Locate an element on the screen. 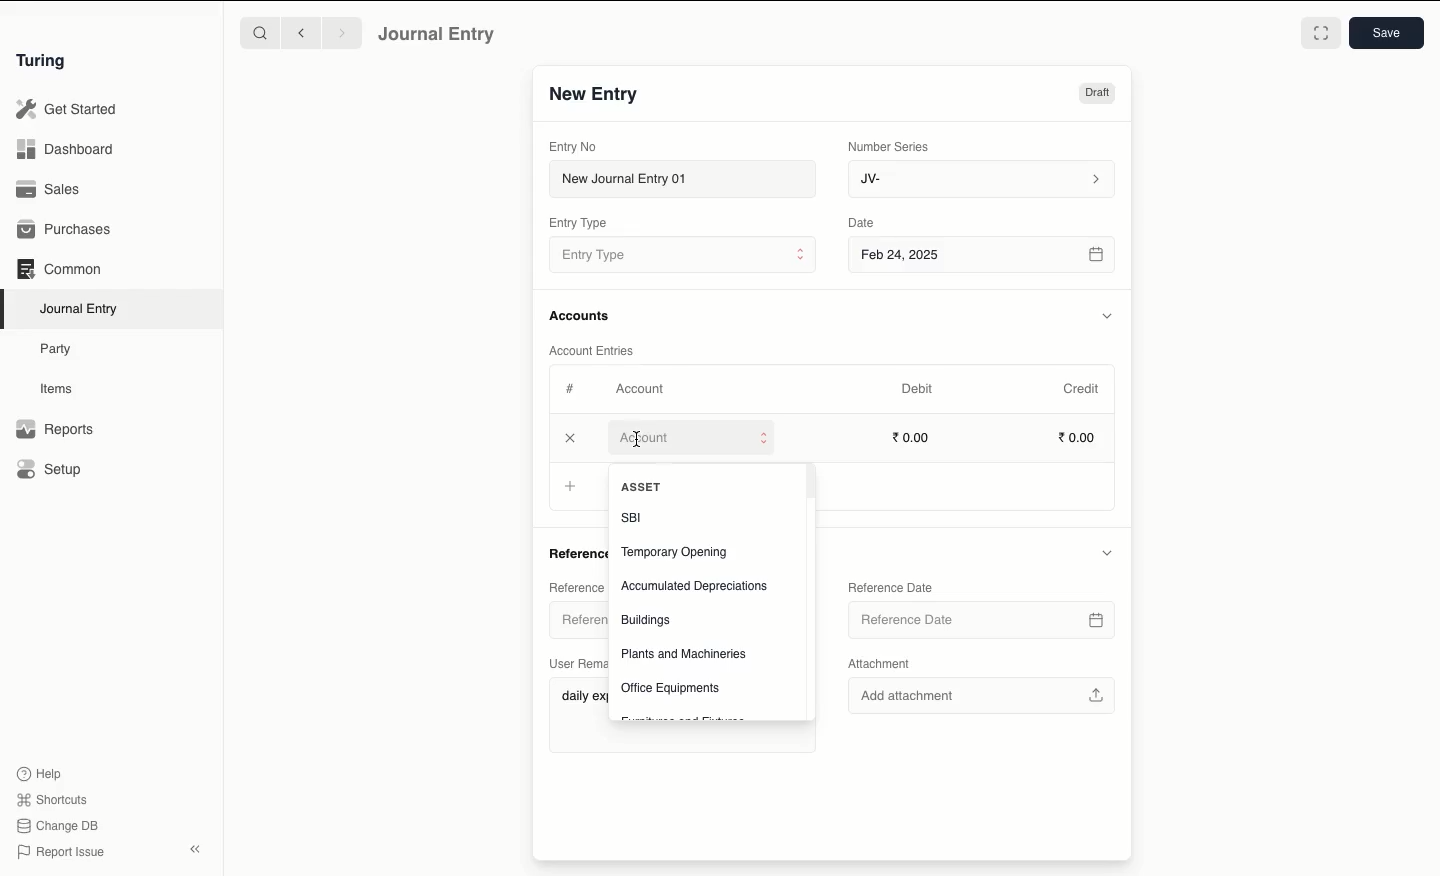 This screenshot has height=876, width=1440. Sales is located at coordinates (51, 189).